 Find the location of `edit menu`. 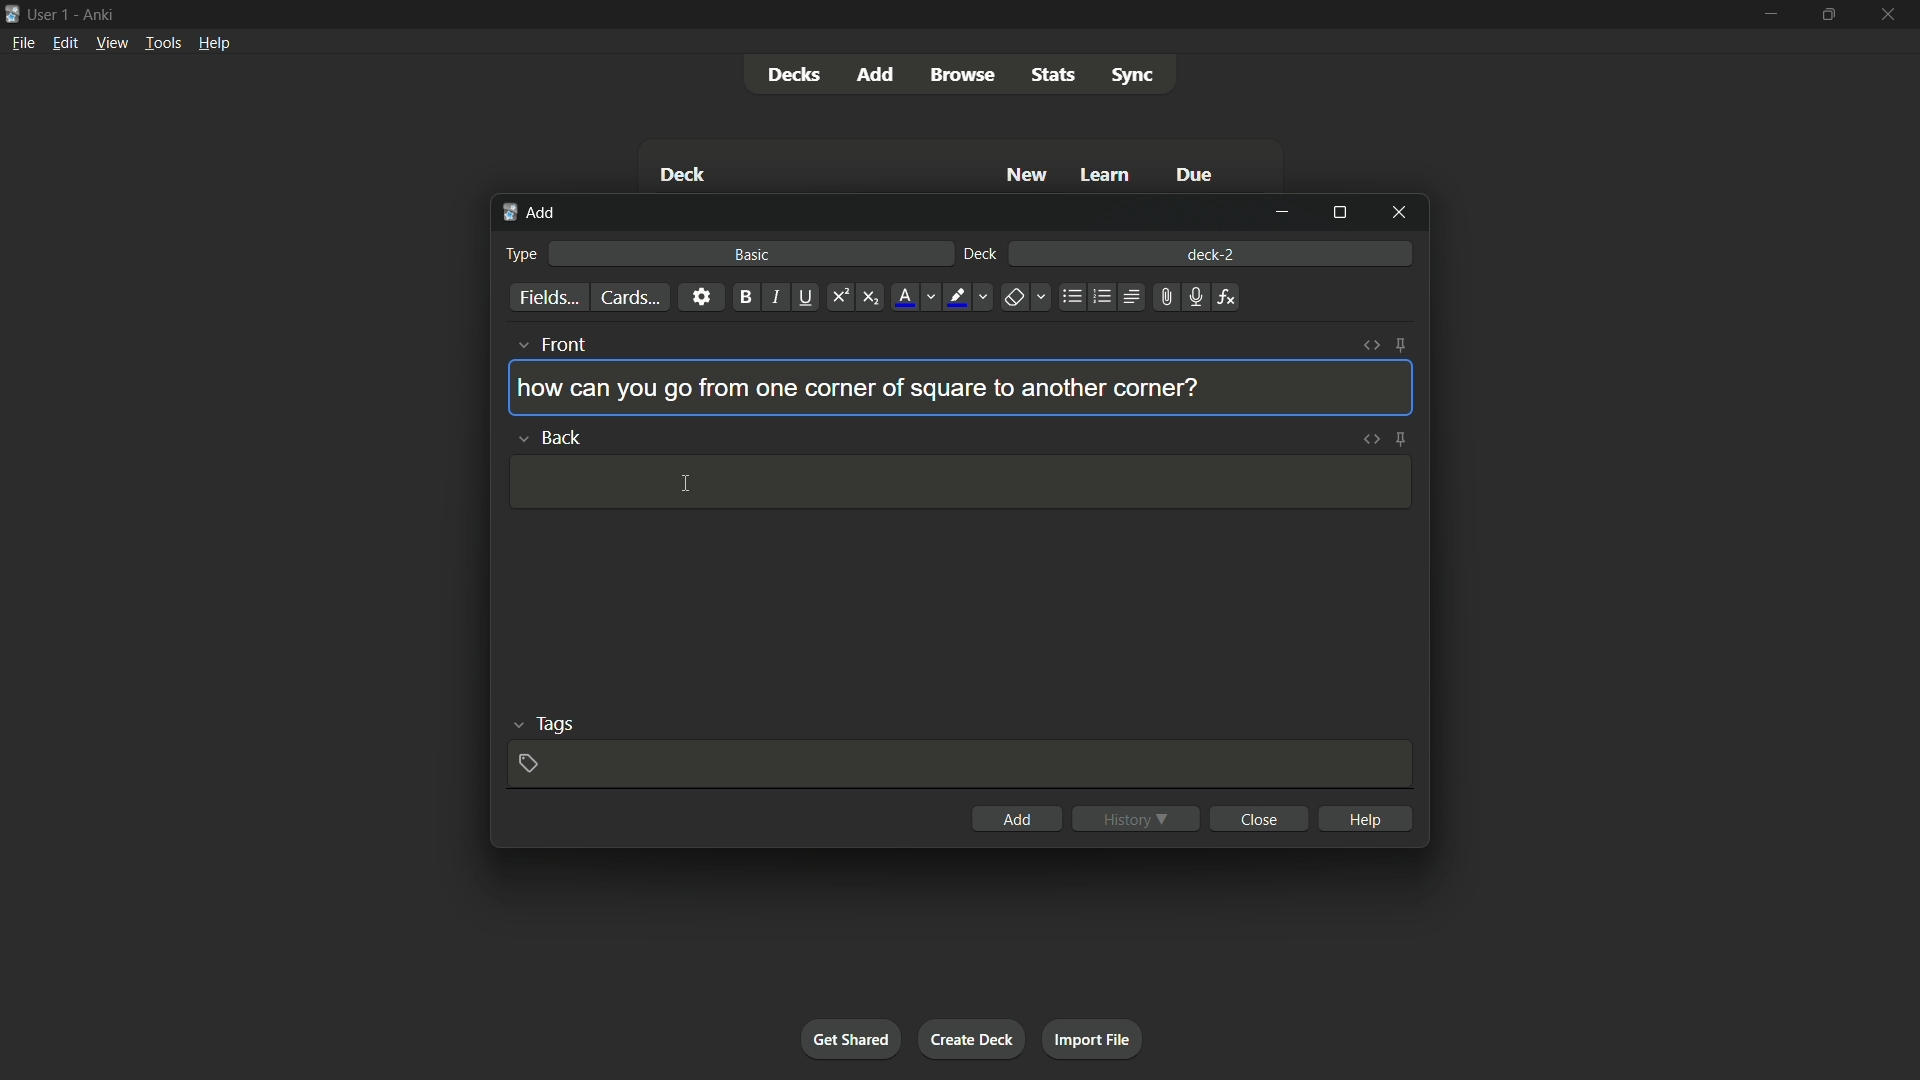

edit menu is located at coordinates (62, 42).